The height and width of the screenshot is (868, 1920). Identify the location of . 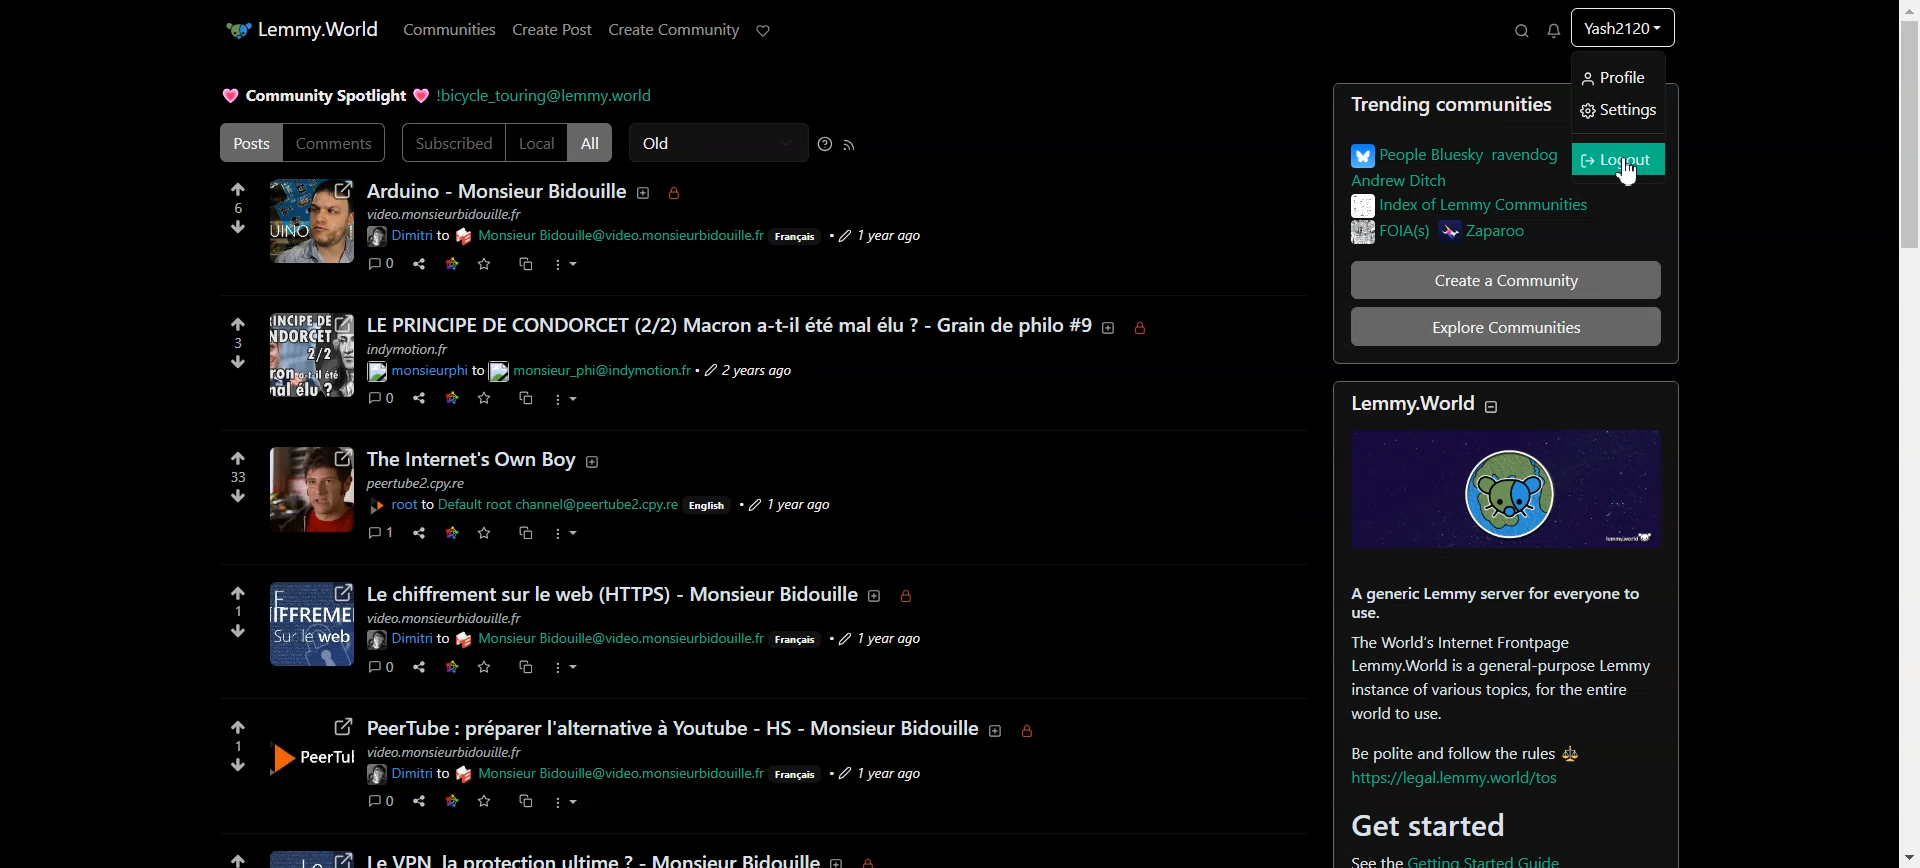
(311, 488).